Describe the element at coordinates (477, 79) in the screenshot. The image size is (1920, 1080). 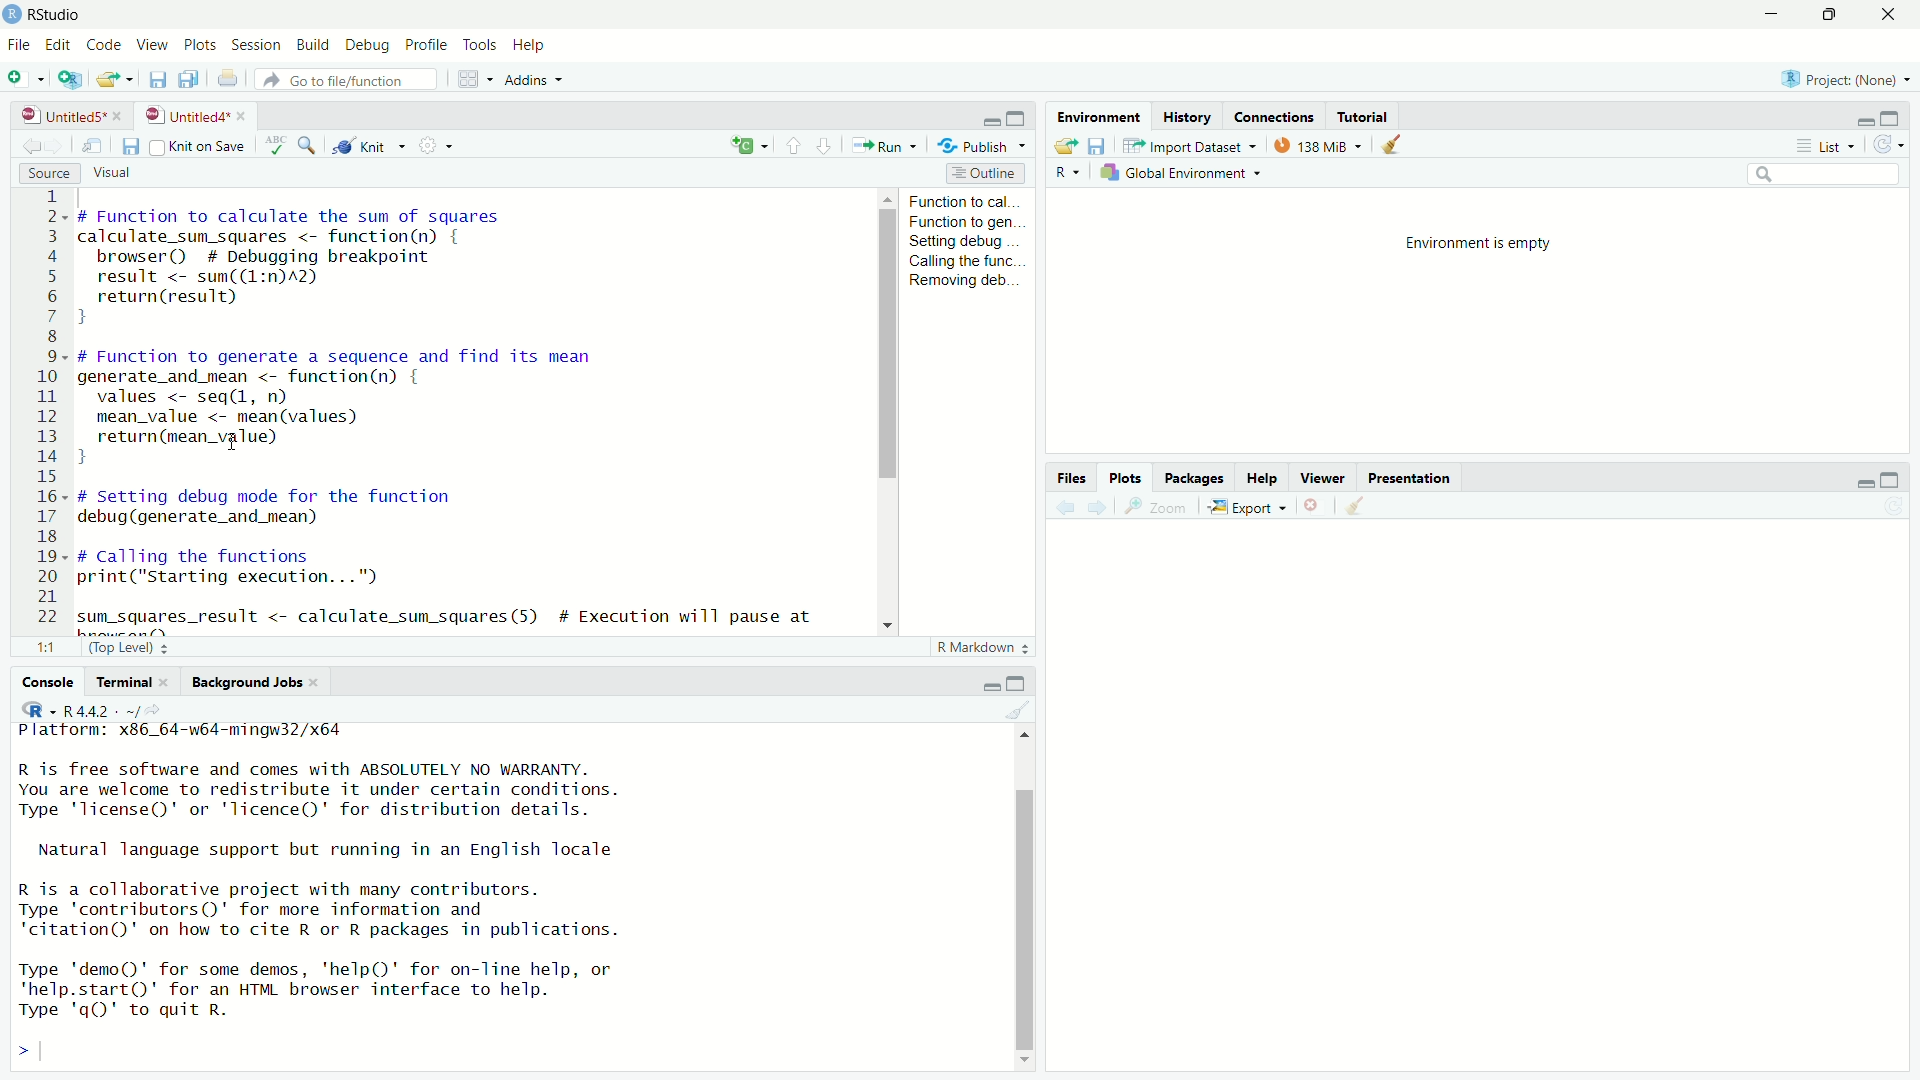
I see `workspace panes` at that location.